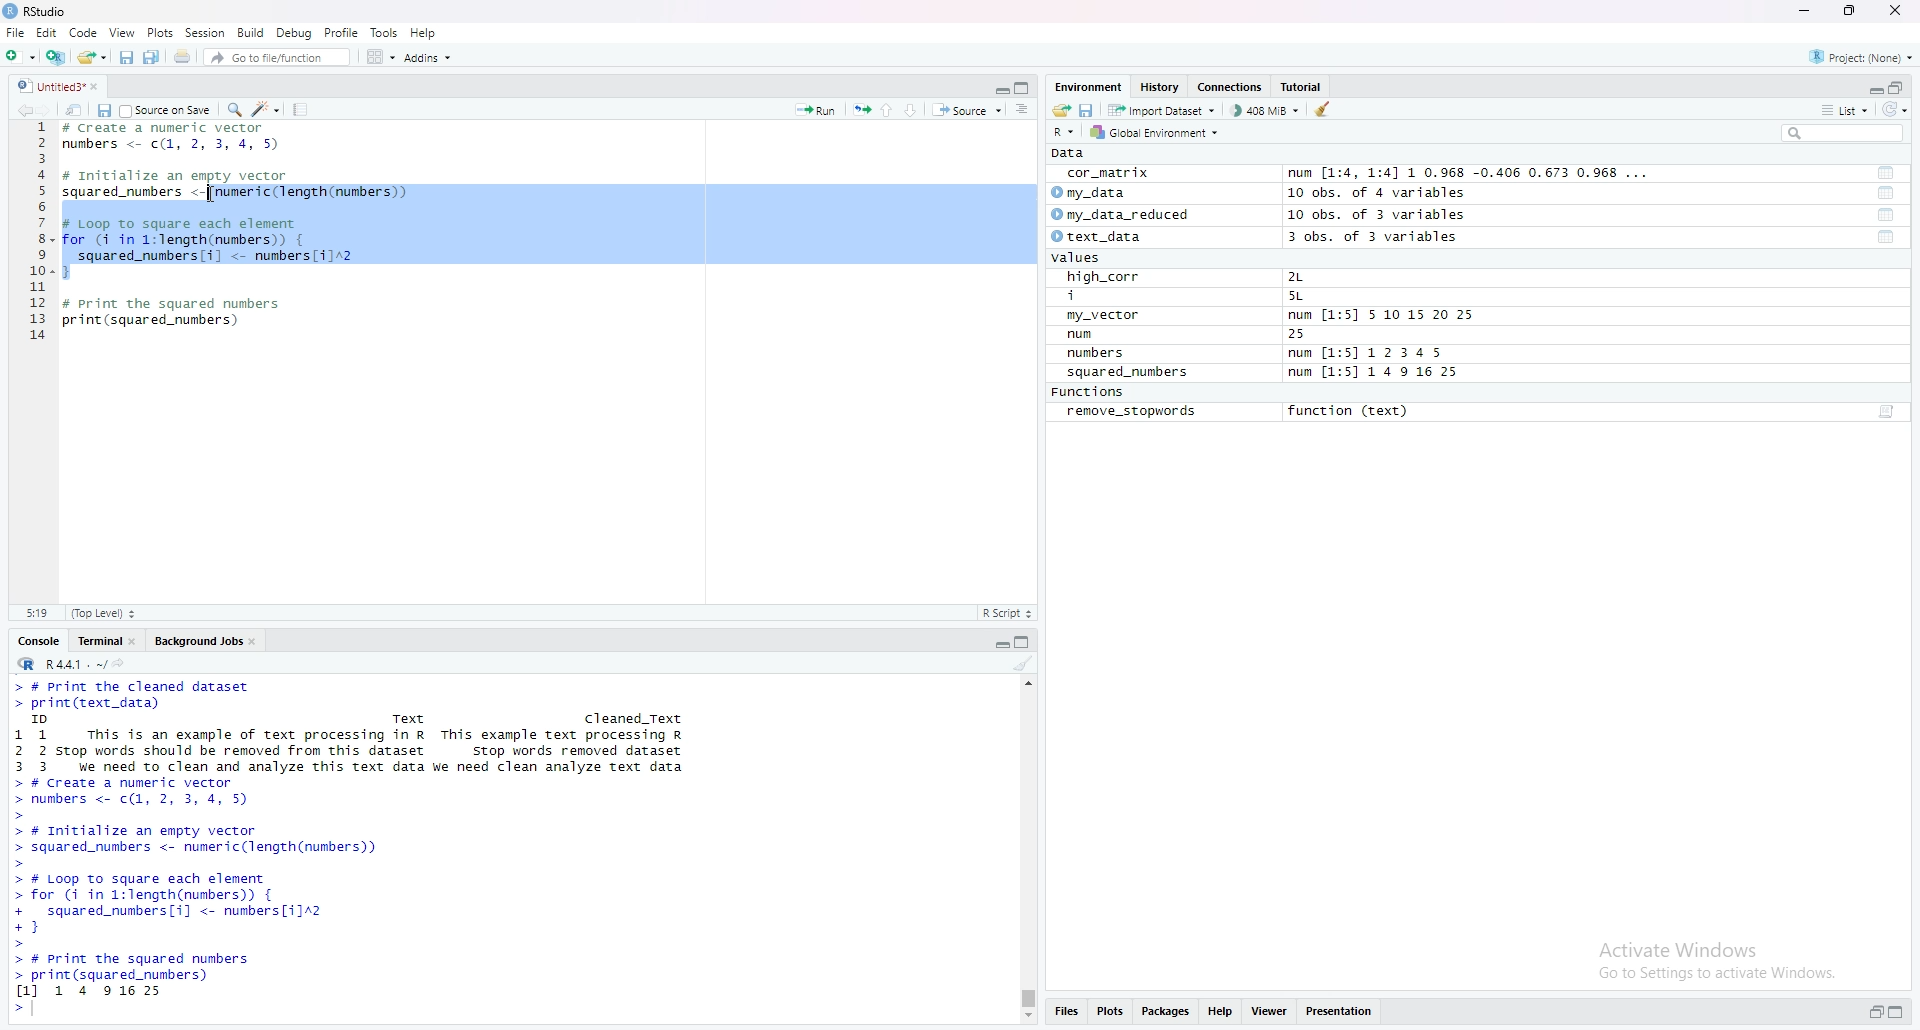 This screenshot has width=1920, height=1030. What do you see at coordinates (1898, 86) in the screenshot?
I see `maximize` at bounding box center [1898, 86].